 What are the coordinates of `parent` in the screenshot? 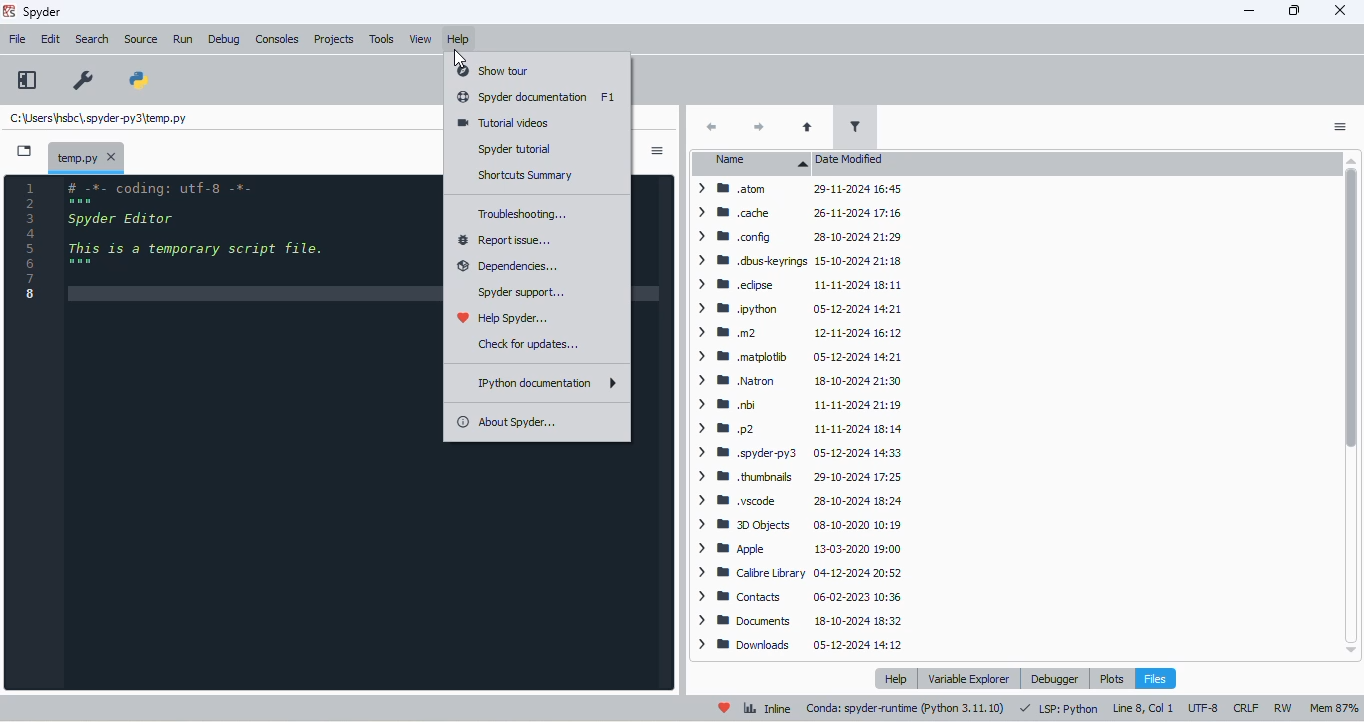 It's located at (808, 127).